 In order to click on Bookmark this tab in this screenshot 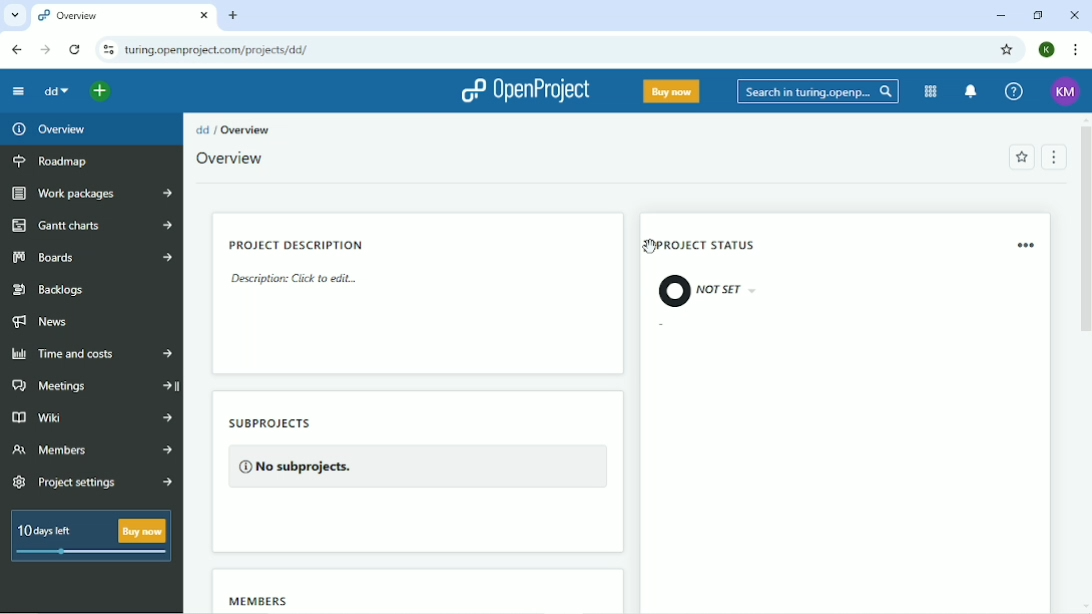, I will do `click(1008, 50)`.